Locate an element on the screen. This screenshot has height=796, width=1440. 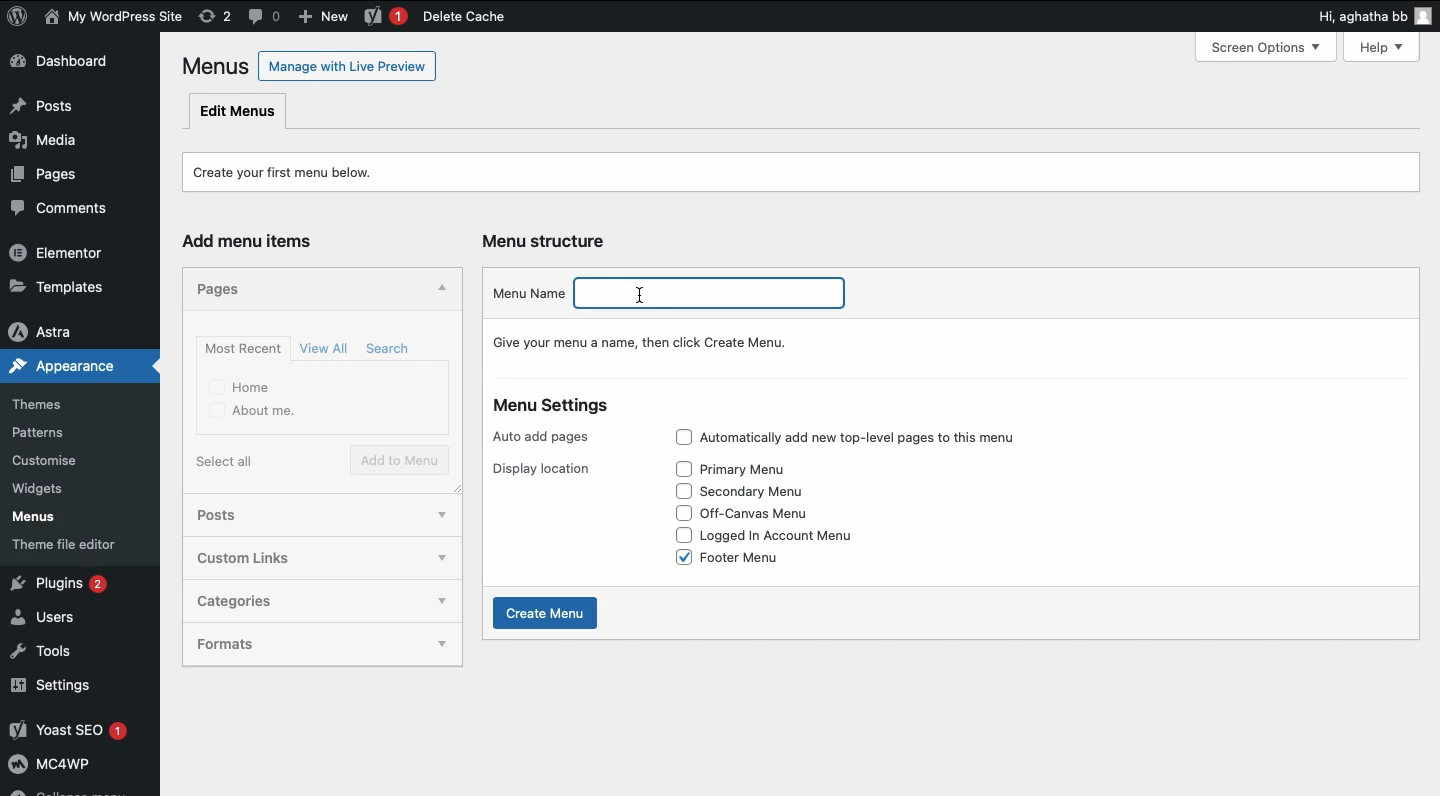
Logged in account menu is located at coordinates (793, 537).